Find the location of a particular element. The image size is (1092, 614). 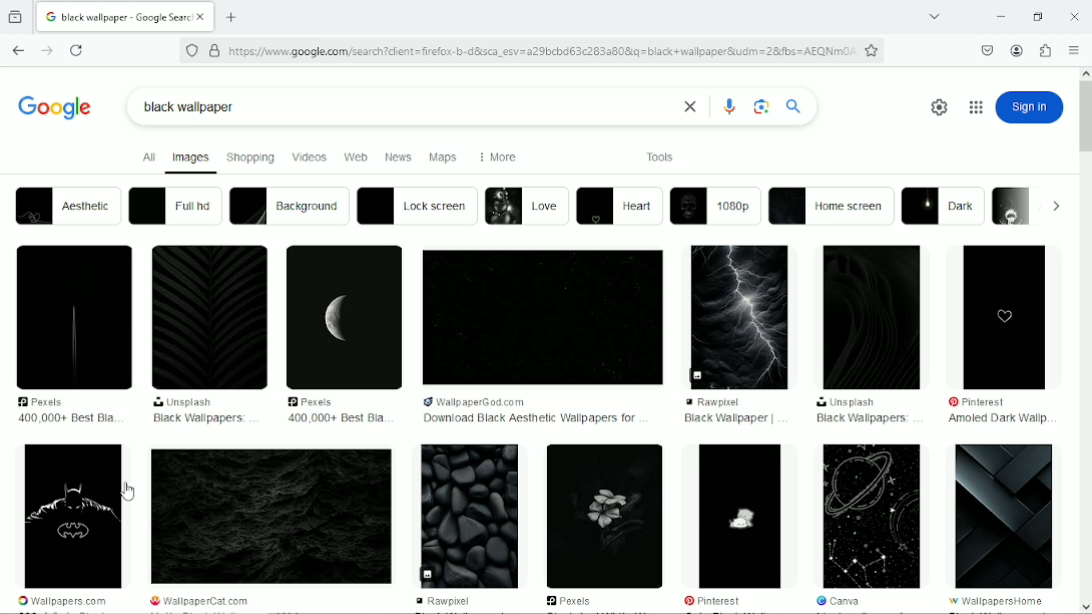

background is located at coordinates (288, 206).